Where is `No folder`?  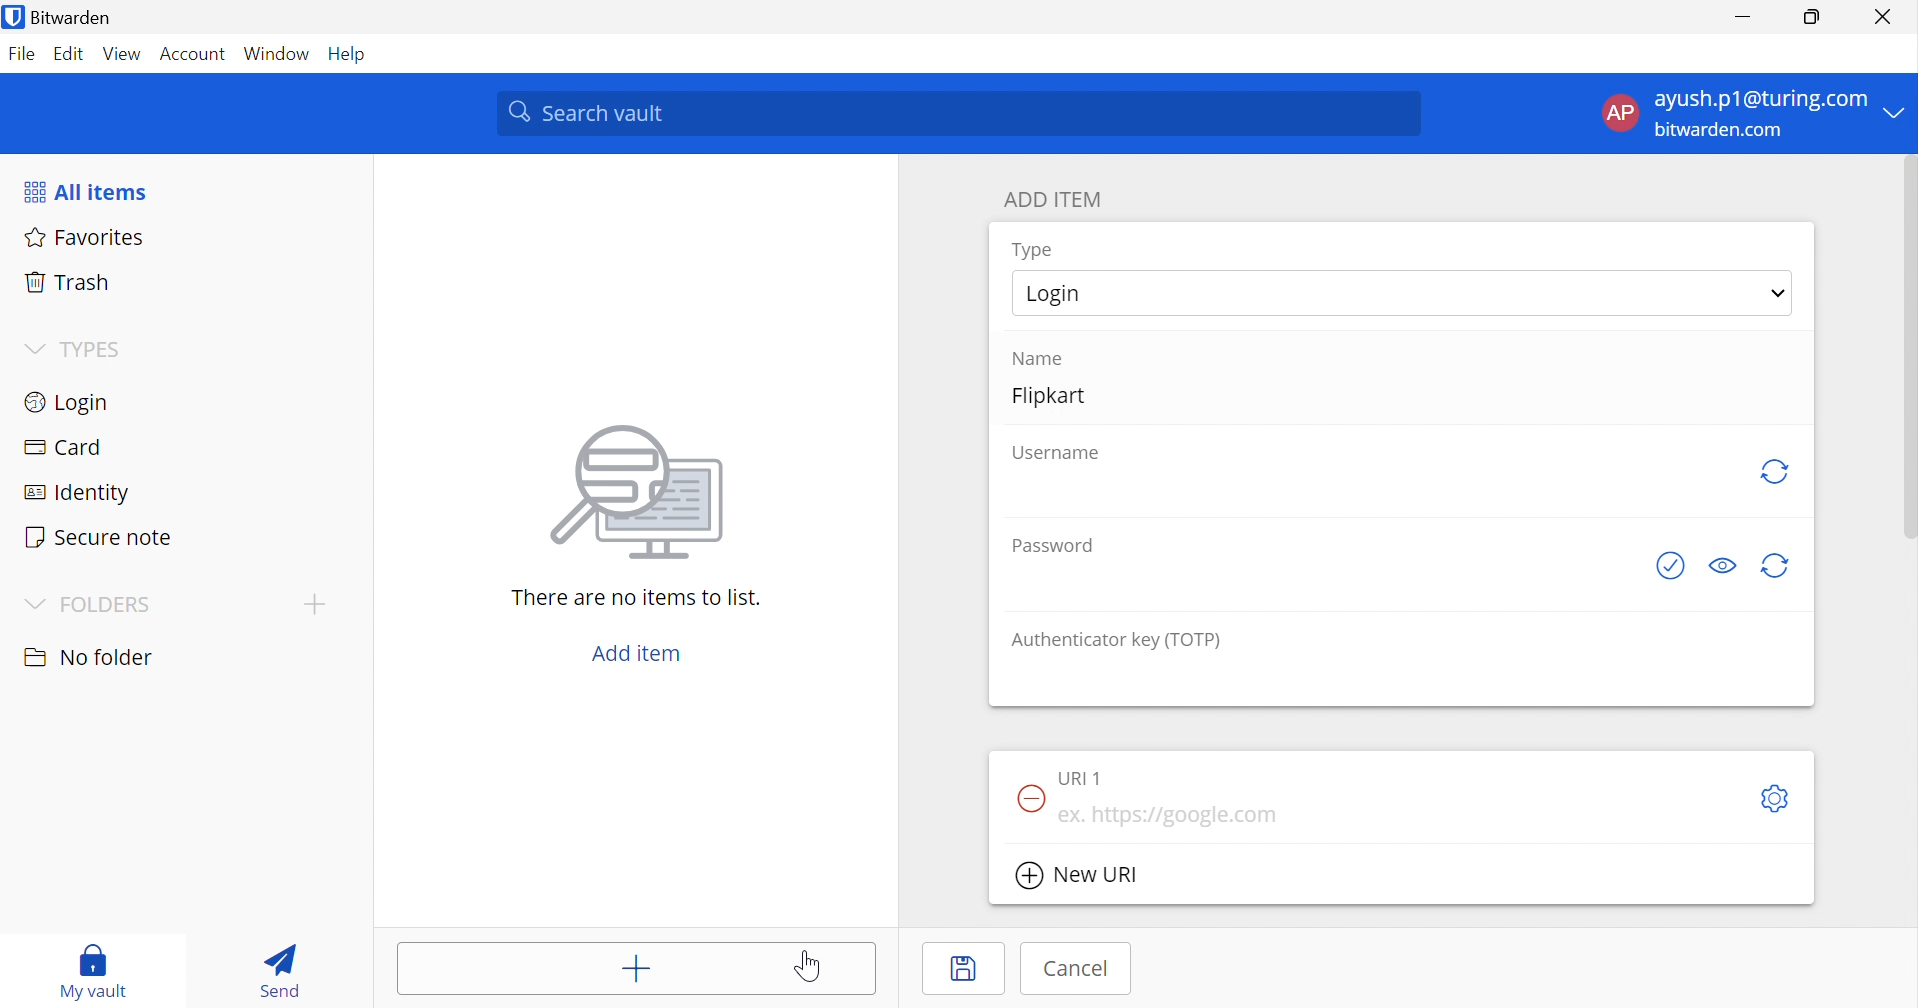
No folder is located at coordinates (92, 658).